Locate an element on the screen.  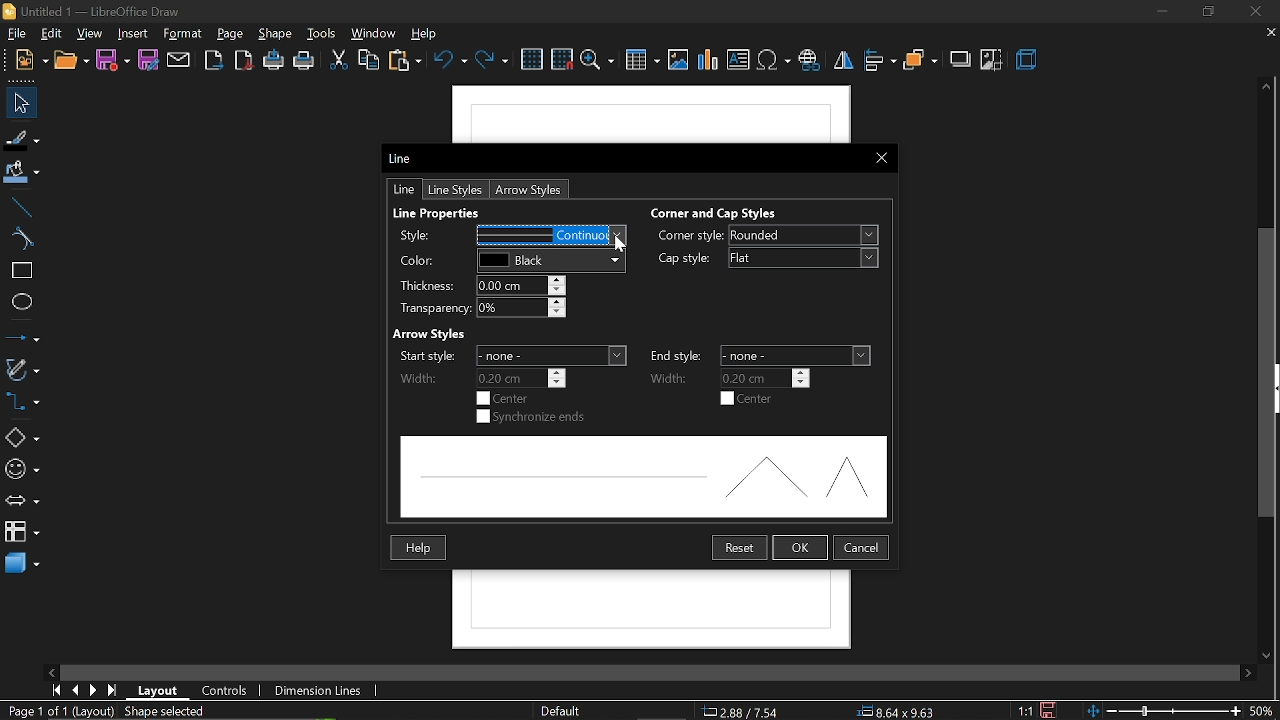
zoom change is located at coordinates (1183, 711).